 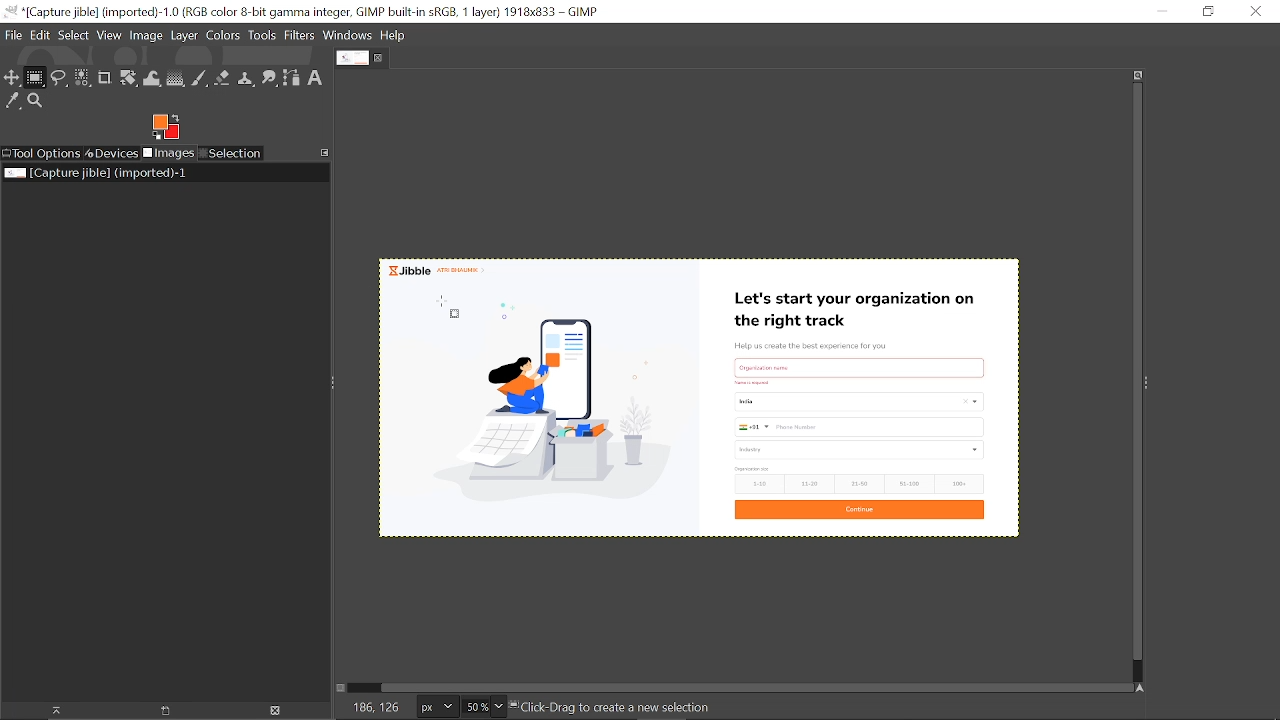 What do you see at coordinates (270, 79) in the screenshot?
I see `Smudge tool` at bounding box center [270, 79].